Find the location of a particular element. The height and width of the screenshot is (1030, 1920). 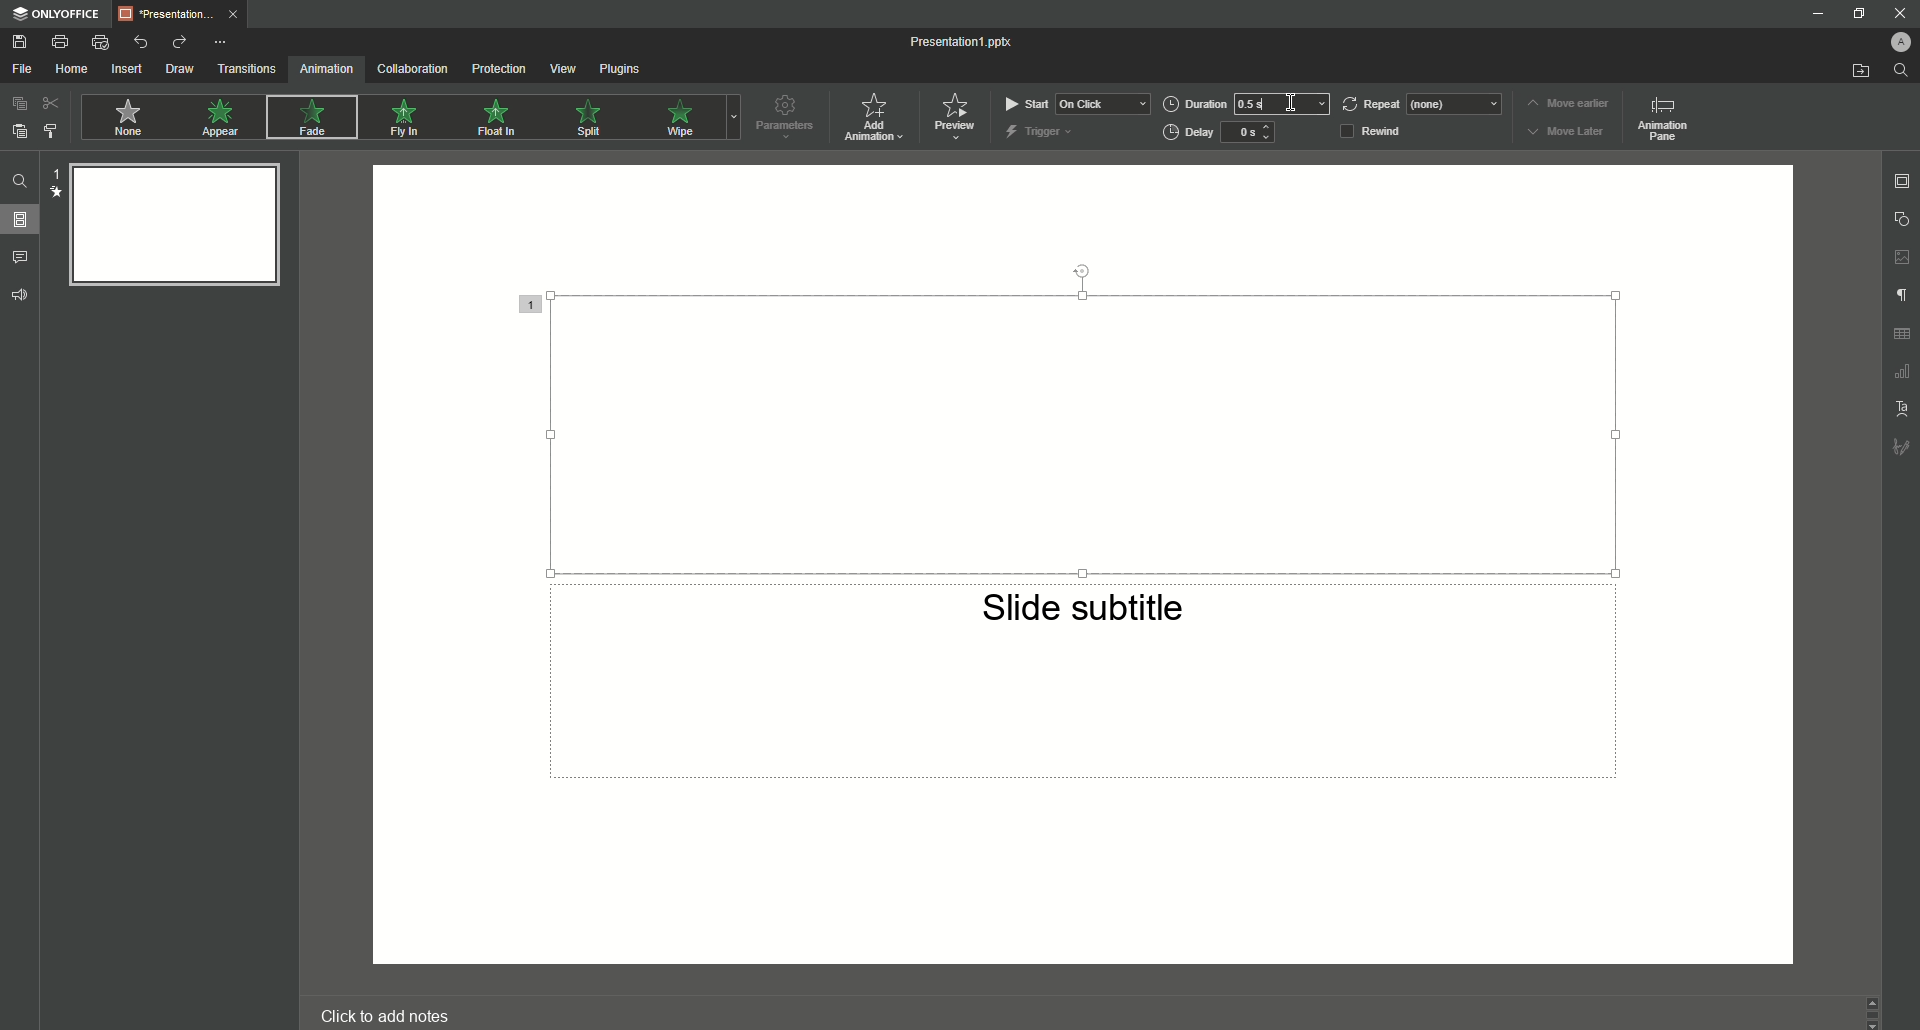

Slide Preview is located at coordinates (170, 224).